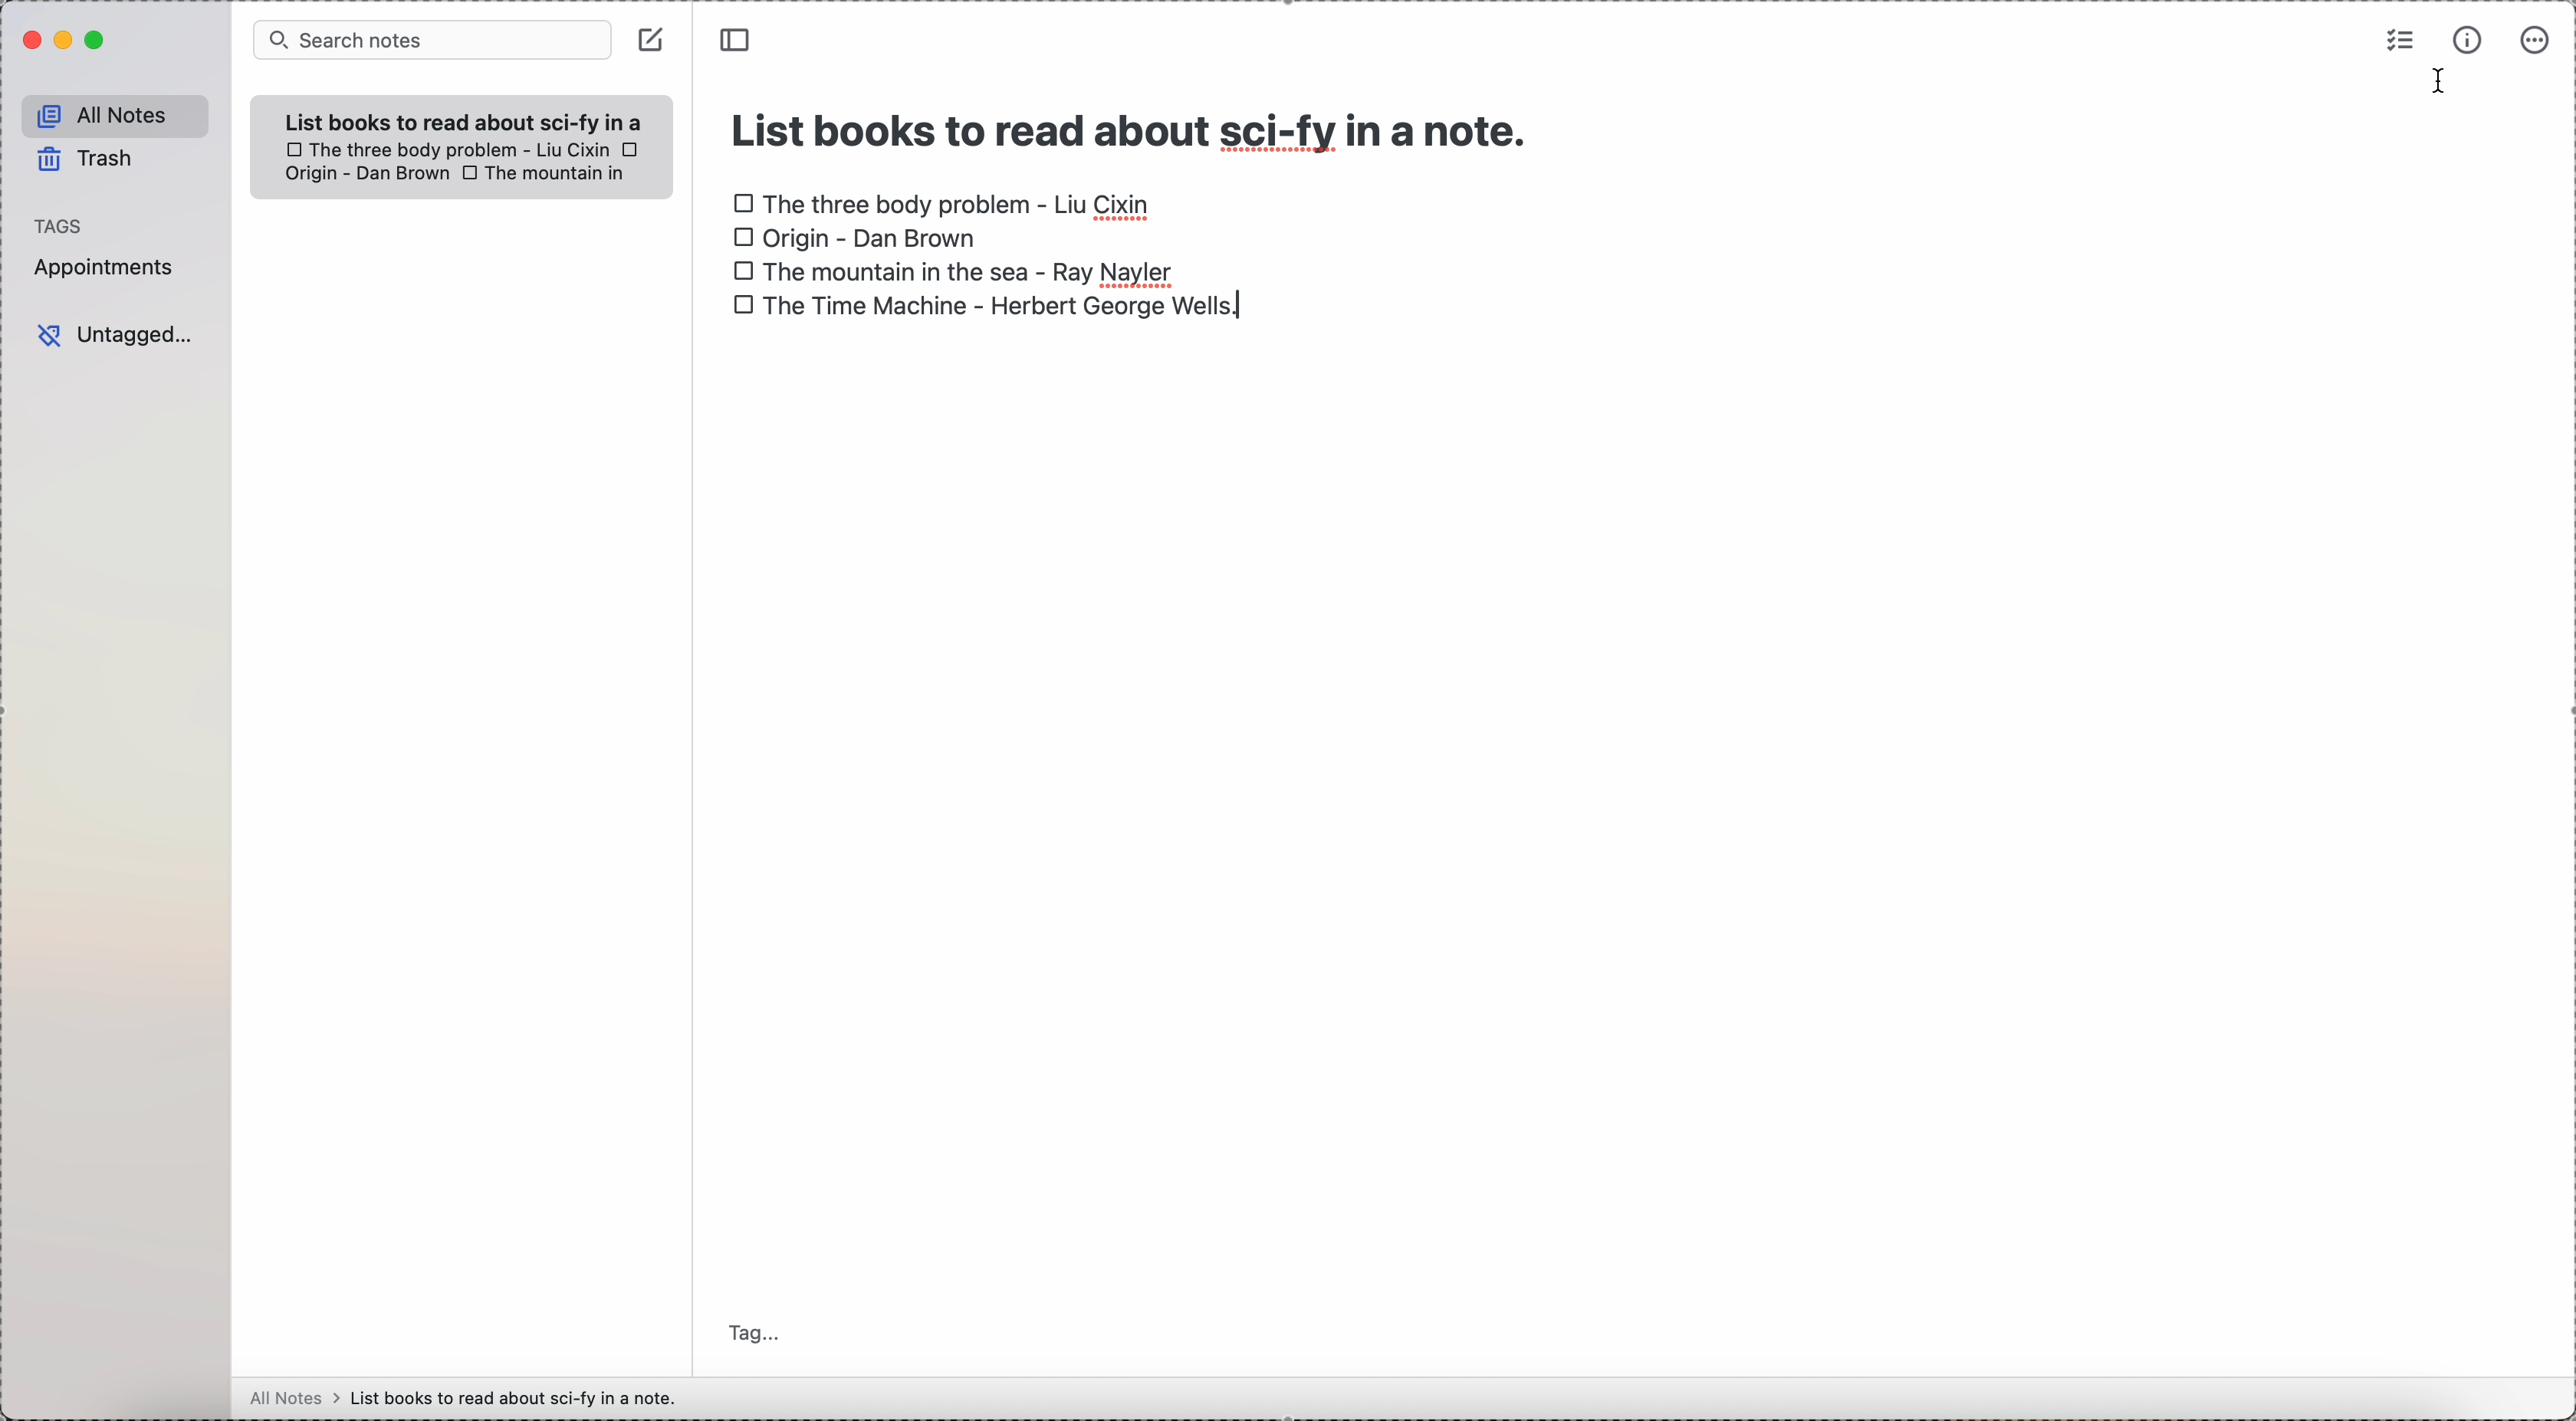  What do you see at coordinates (95, 43) in the screenshot?
I see `maximize` at bounding box center [95, 43].